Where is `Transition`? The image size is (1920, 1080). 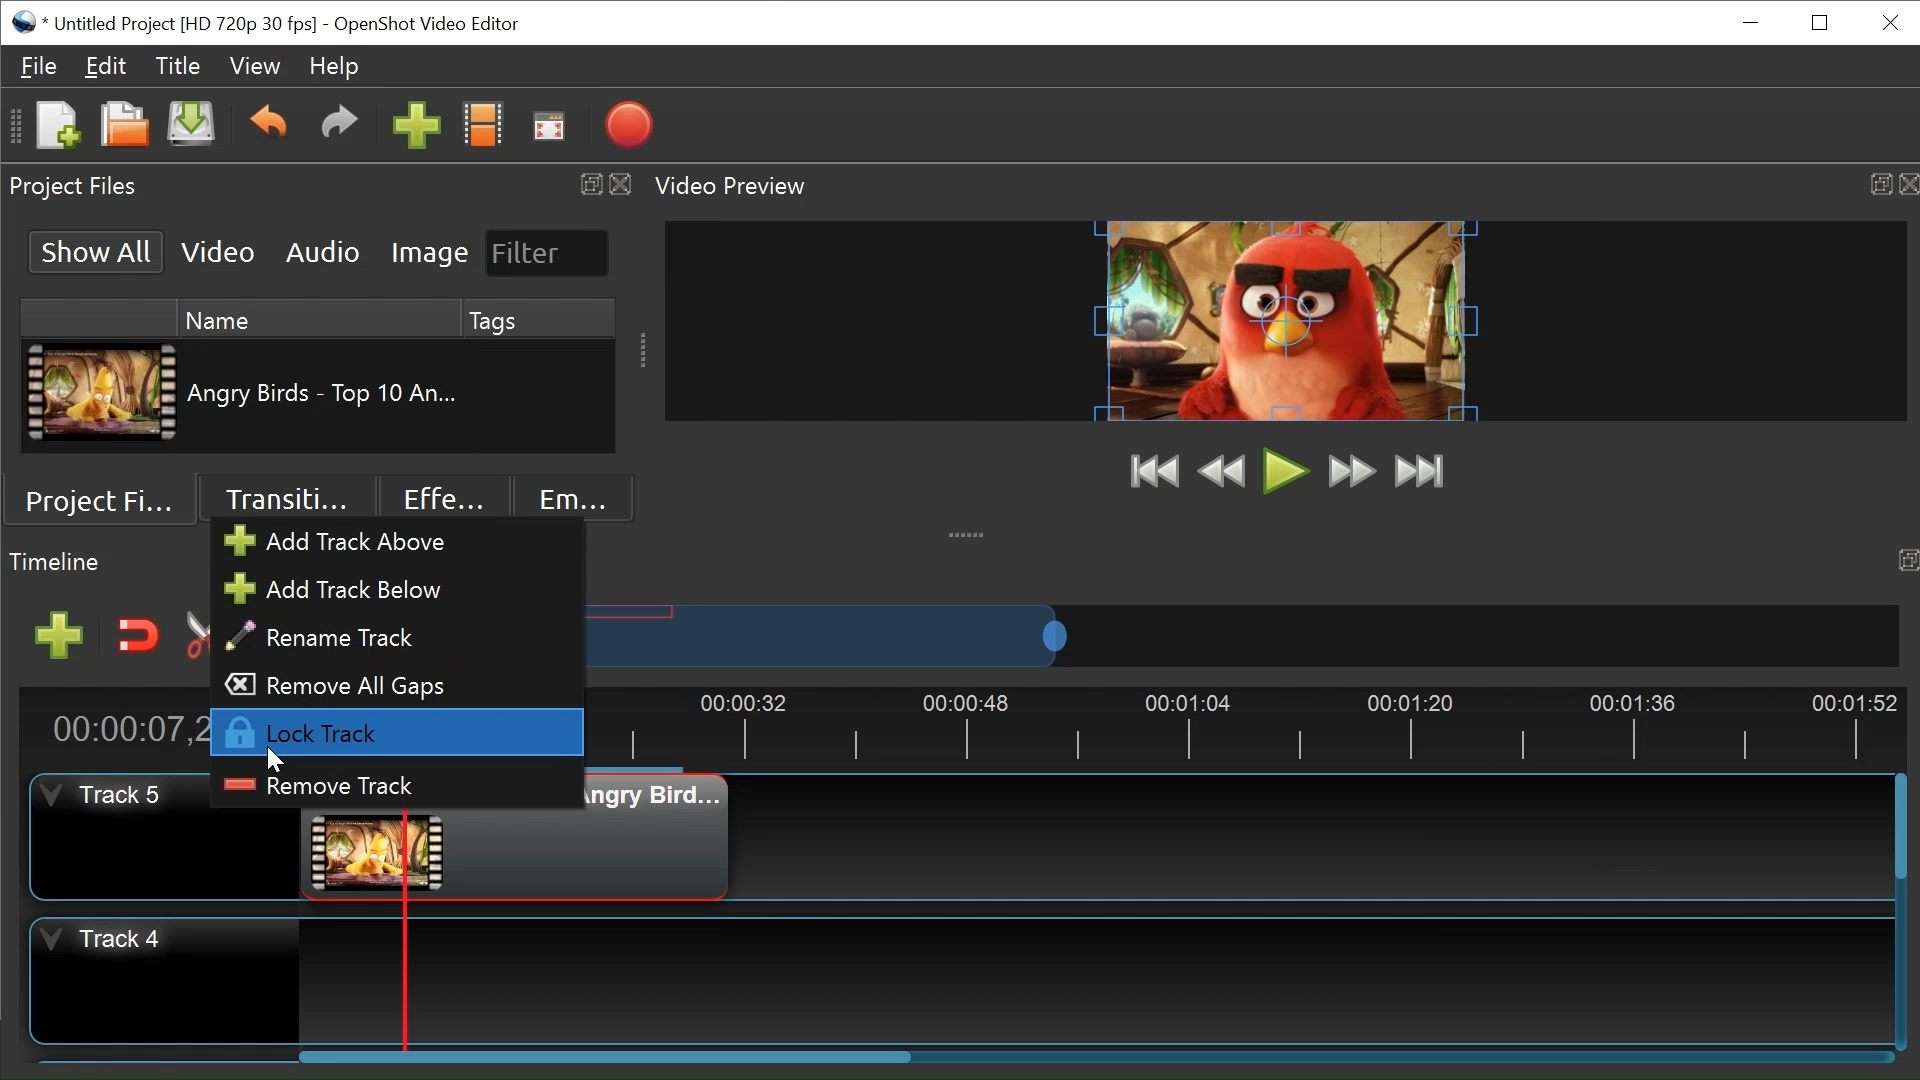 Transition is located at coordinates (283, 501).